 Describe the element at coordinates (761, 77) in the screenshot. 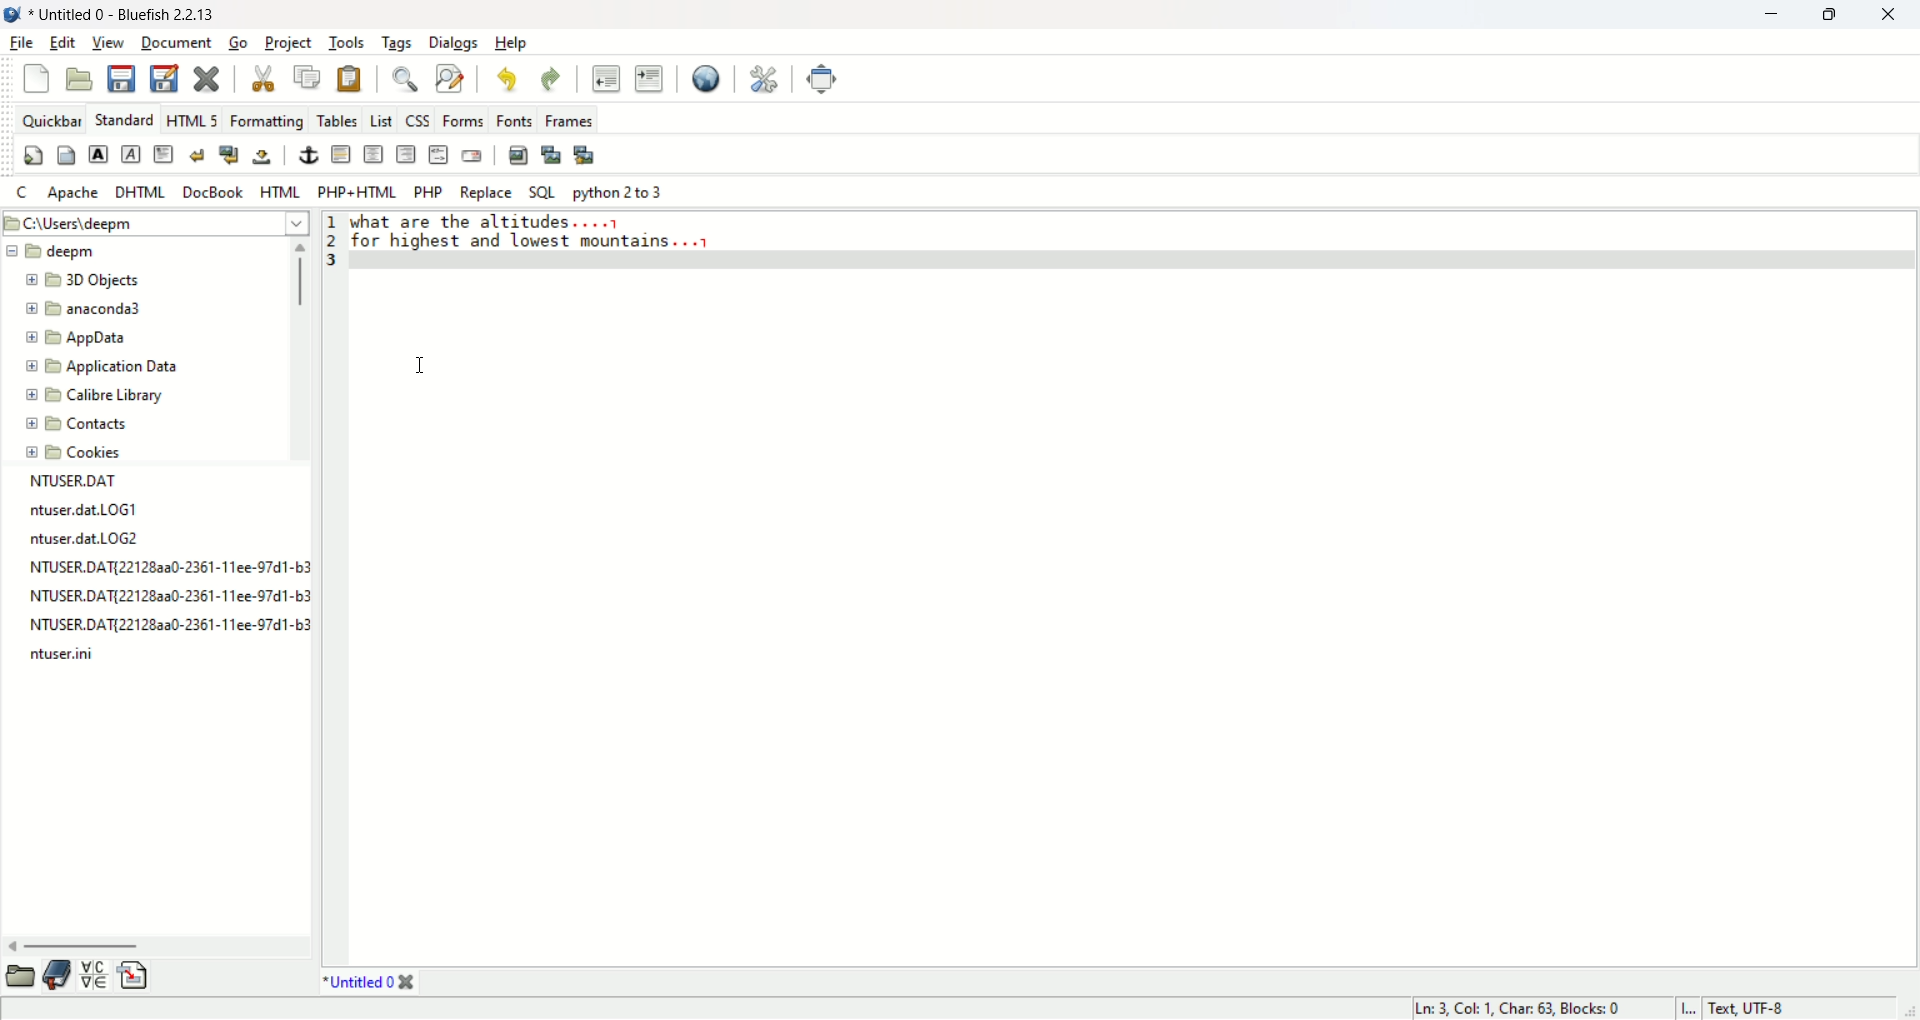

I see `edit preferences` at that location.